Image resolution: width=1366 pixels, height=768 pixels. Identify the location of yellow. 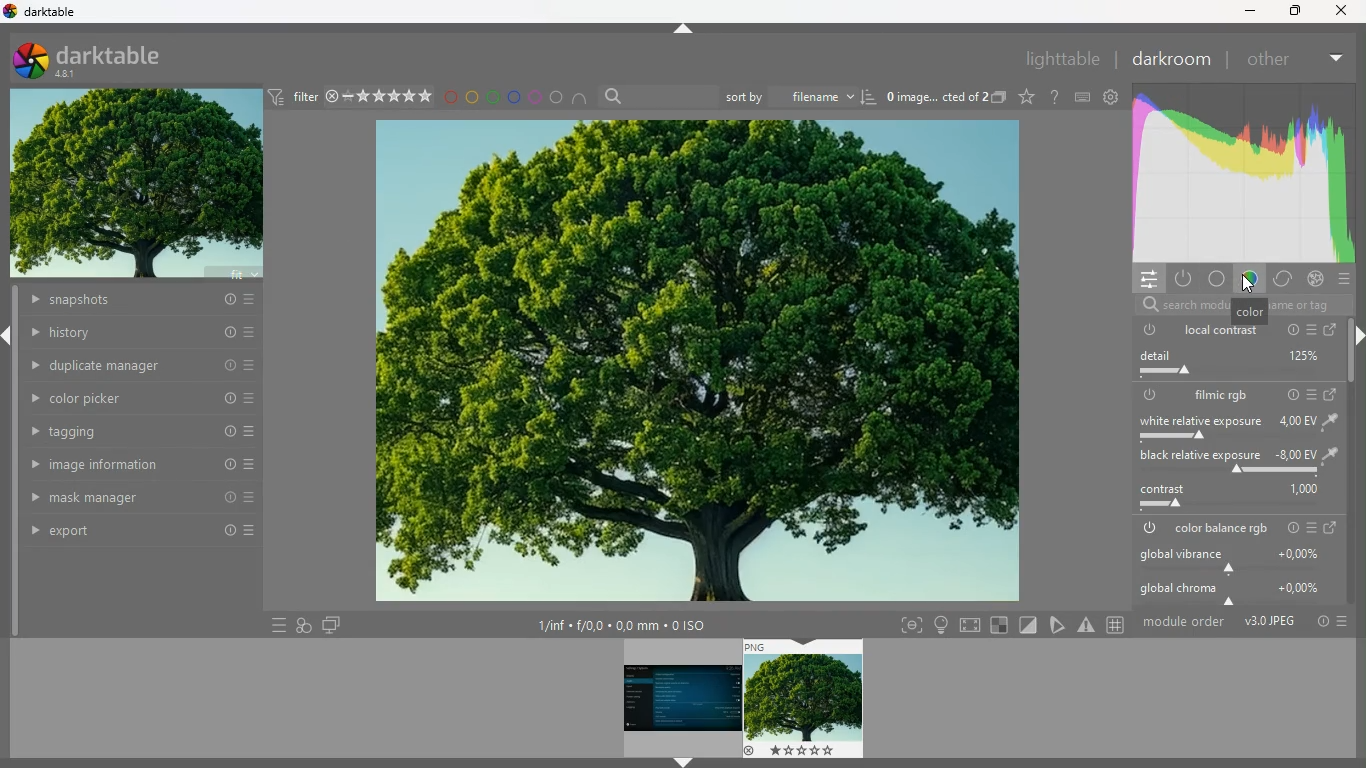
(473, 97).